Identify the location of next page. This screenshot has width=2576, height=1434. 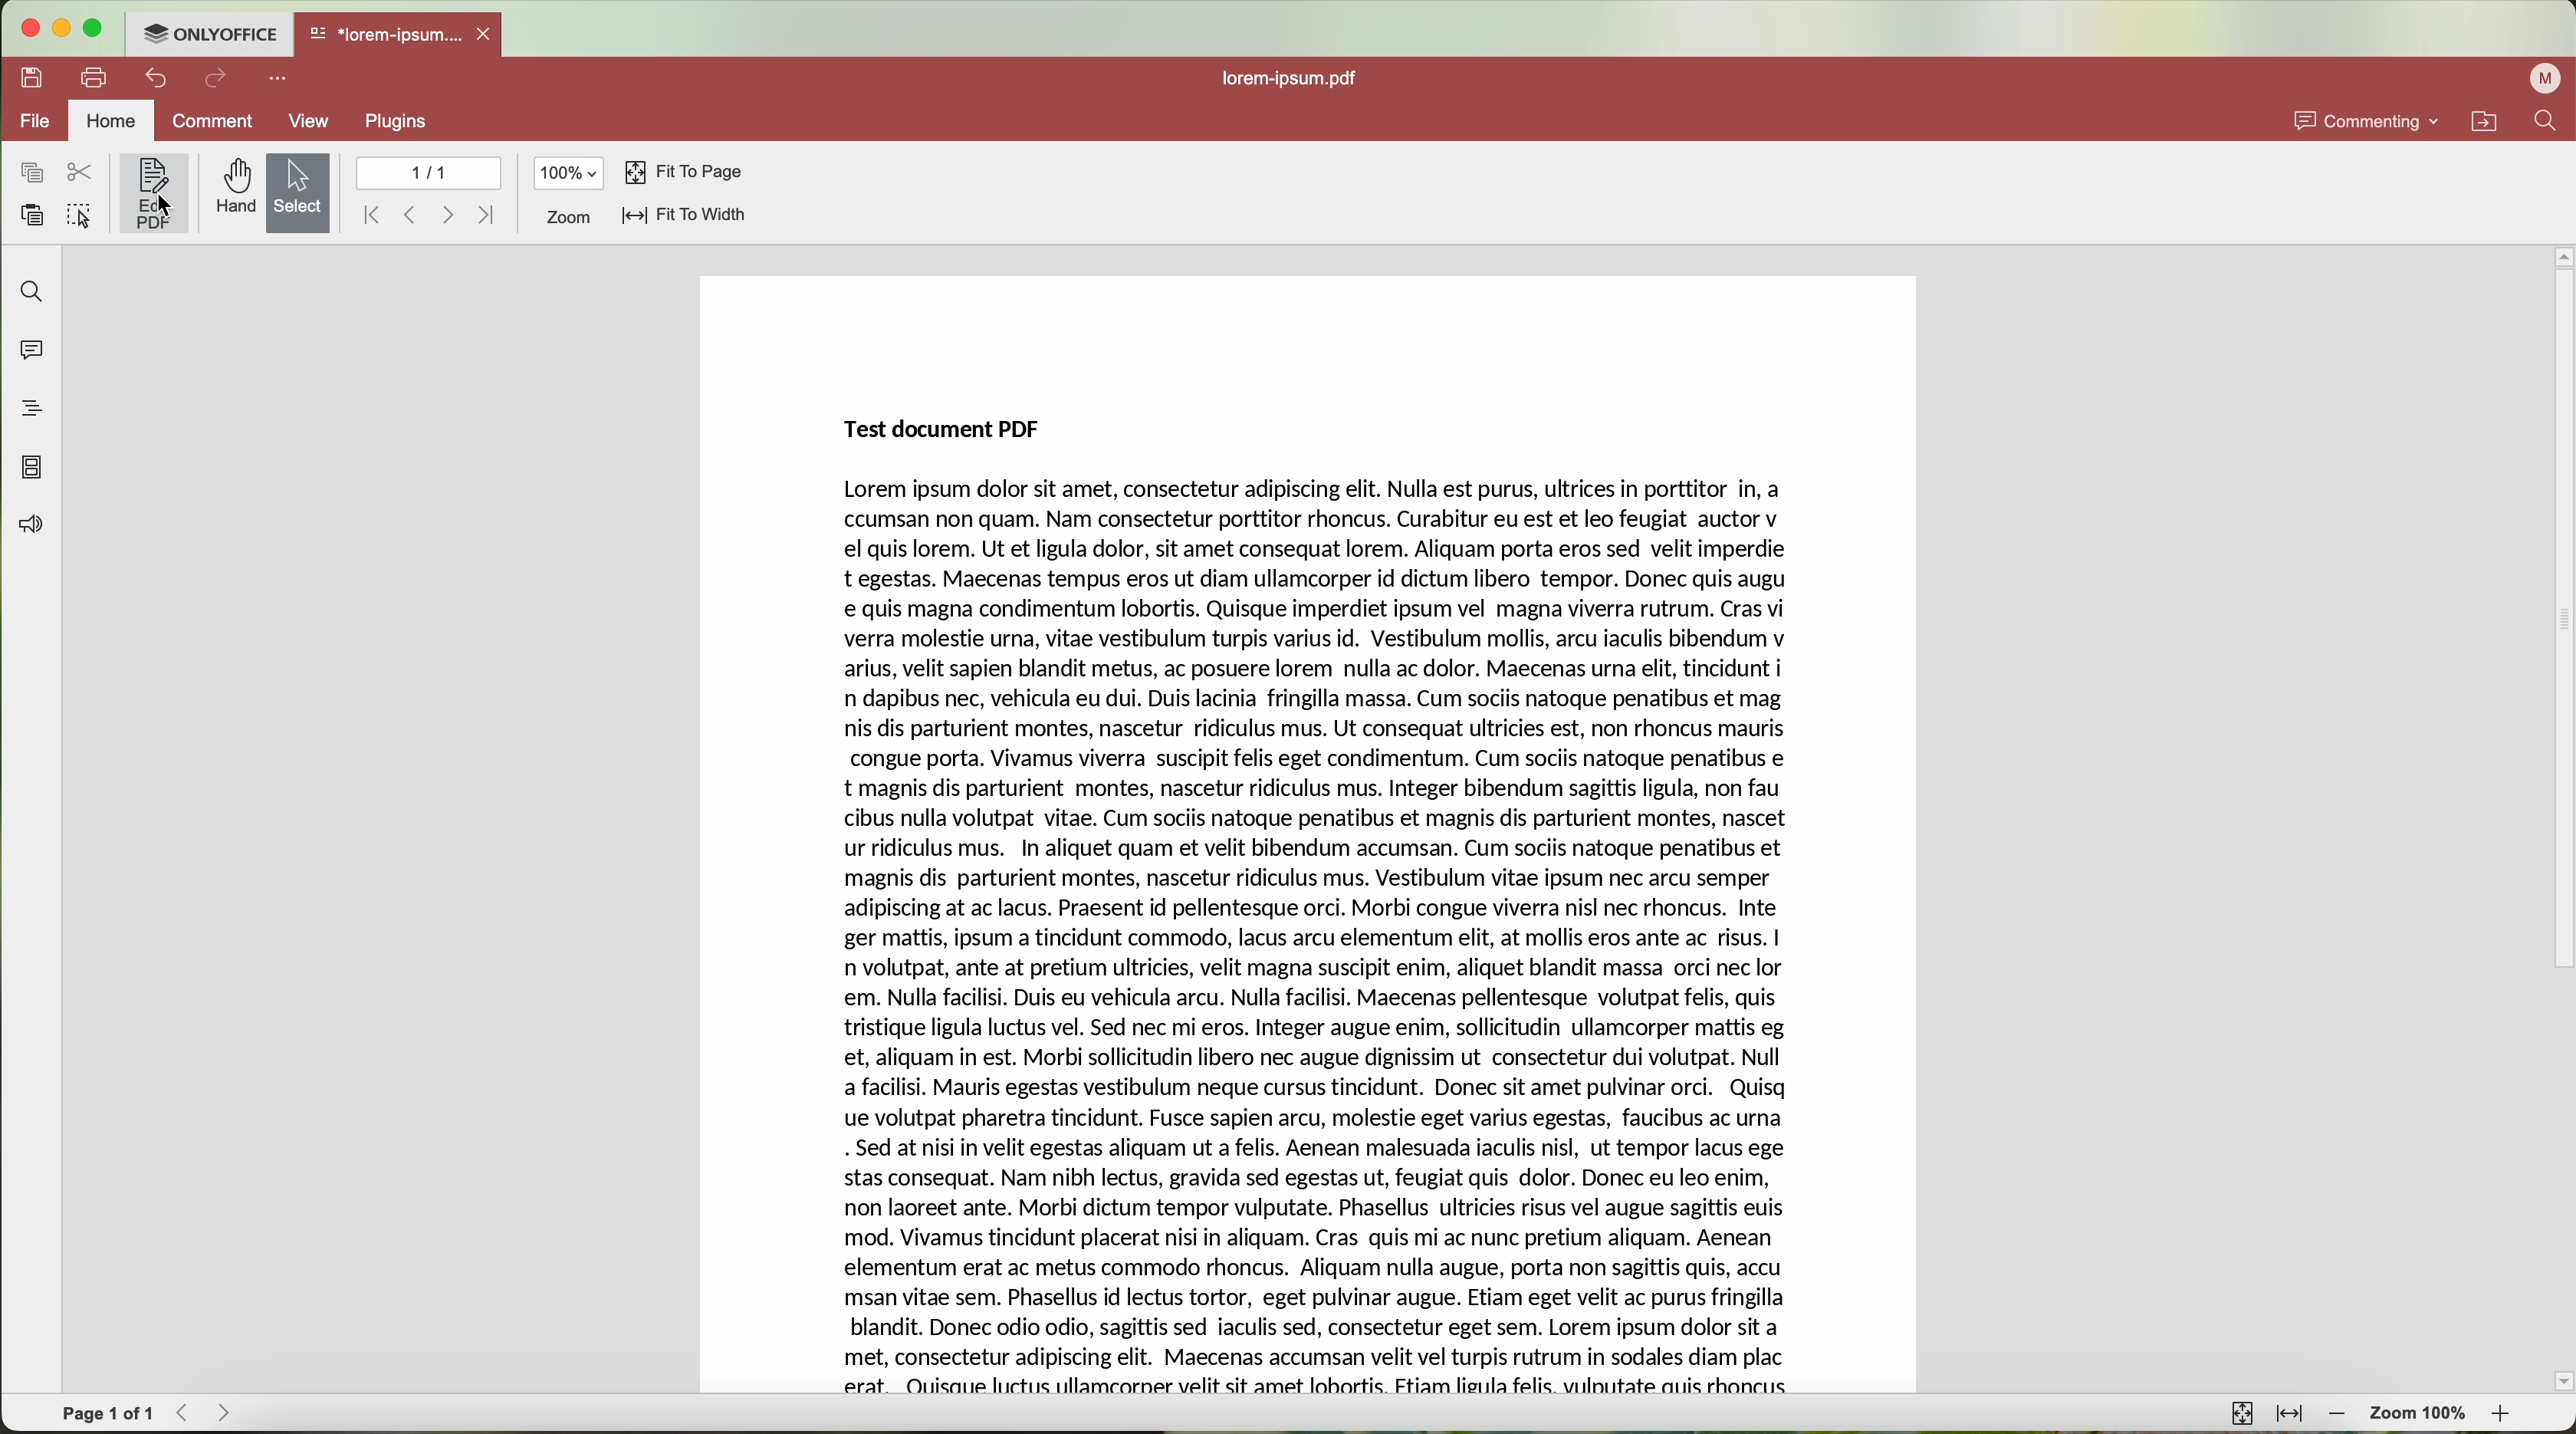
(449, 215).